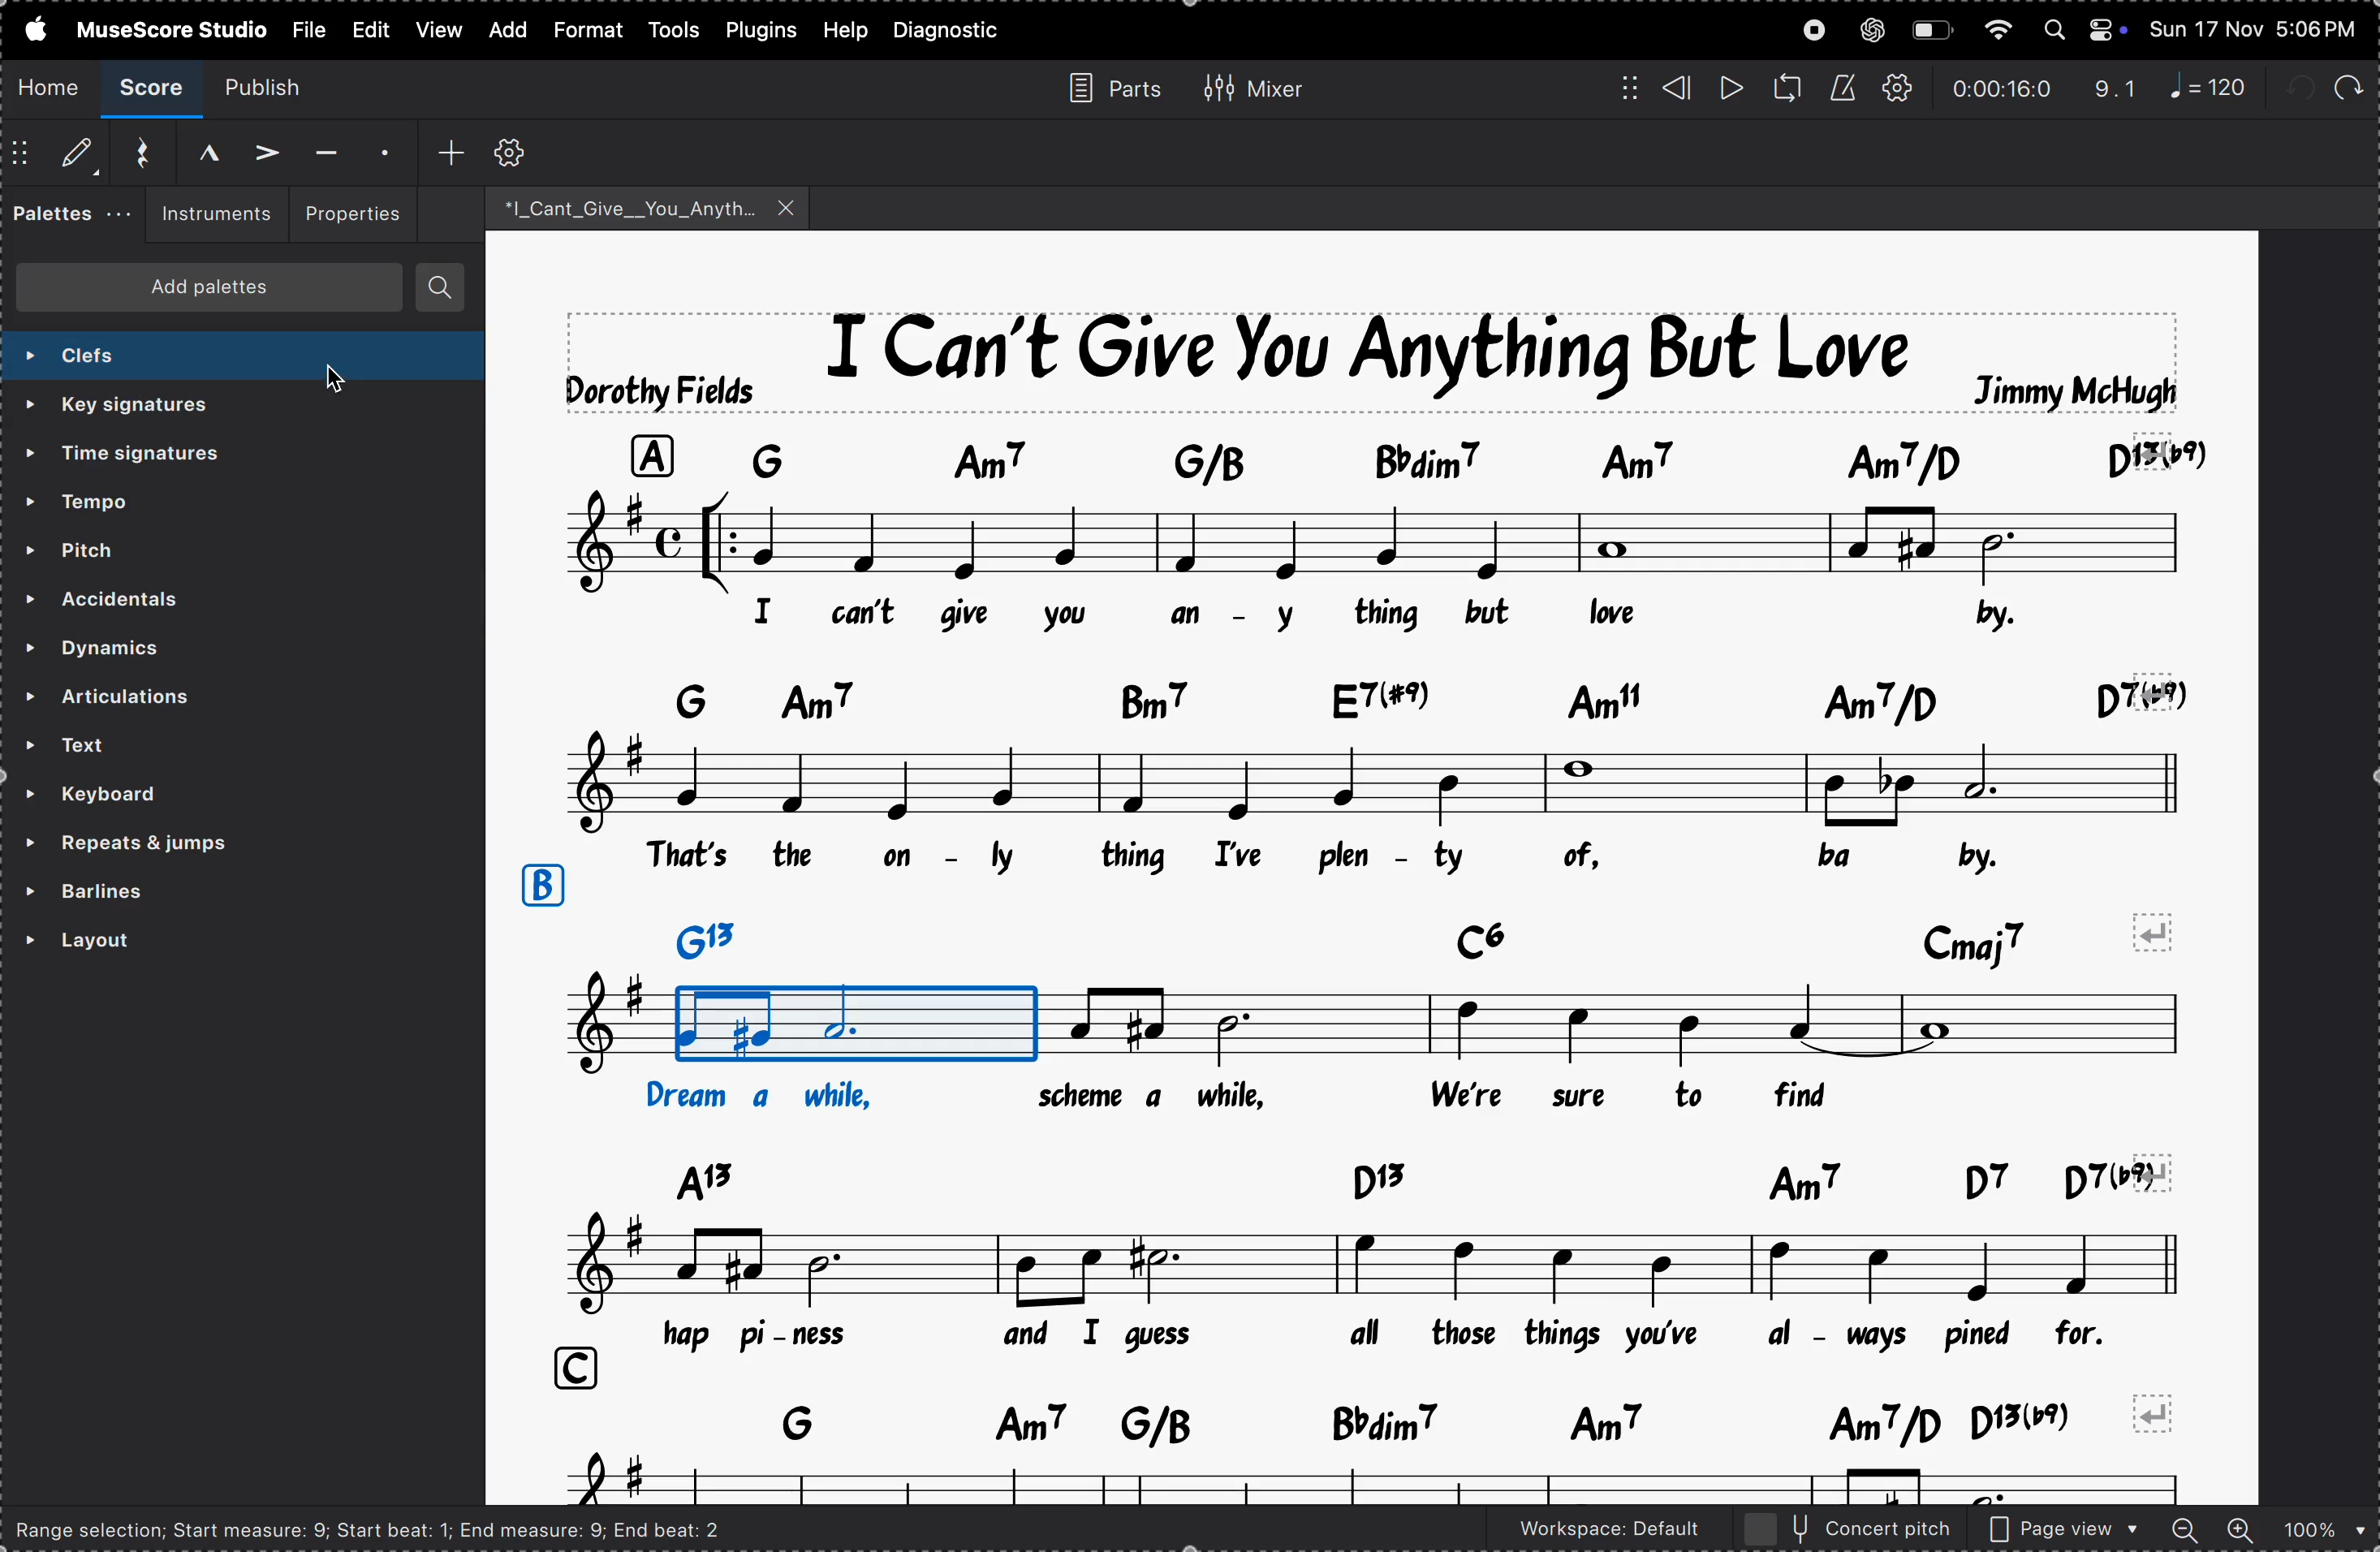  Describe the element at coordinates (2116, 89) in the screenshot. I see `redo` at that location.